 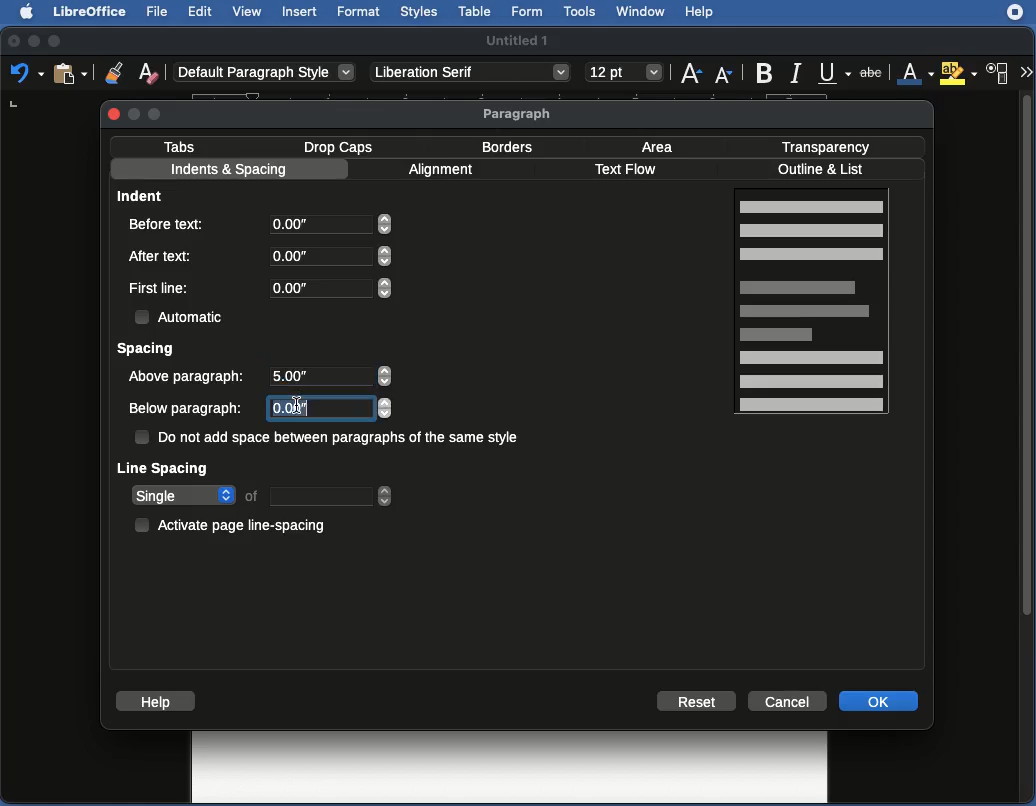 I want to click on Help, so click(x=155, y=701).